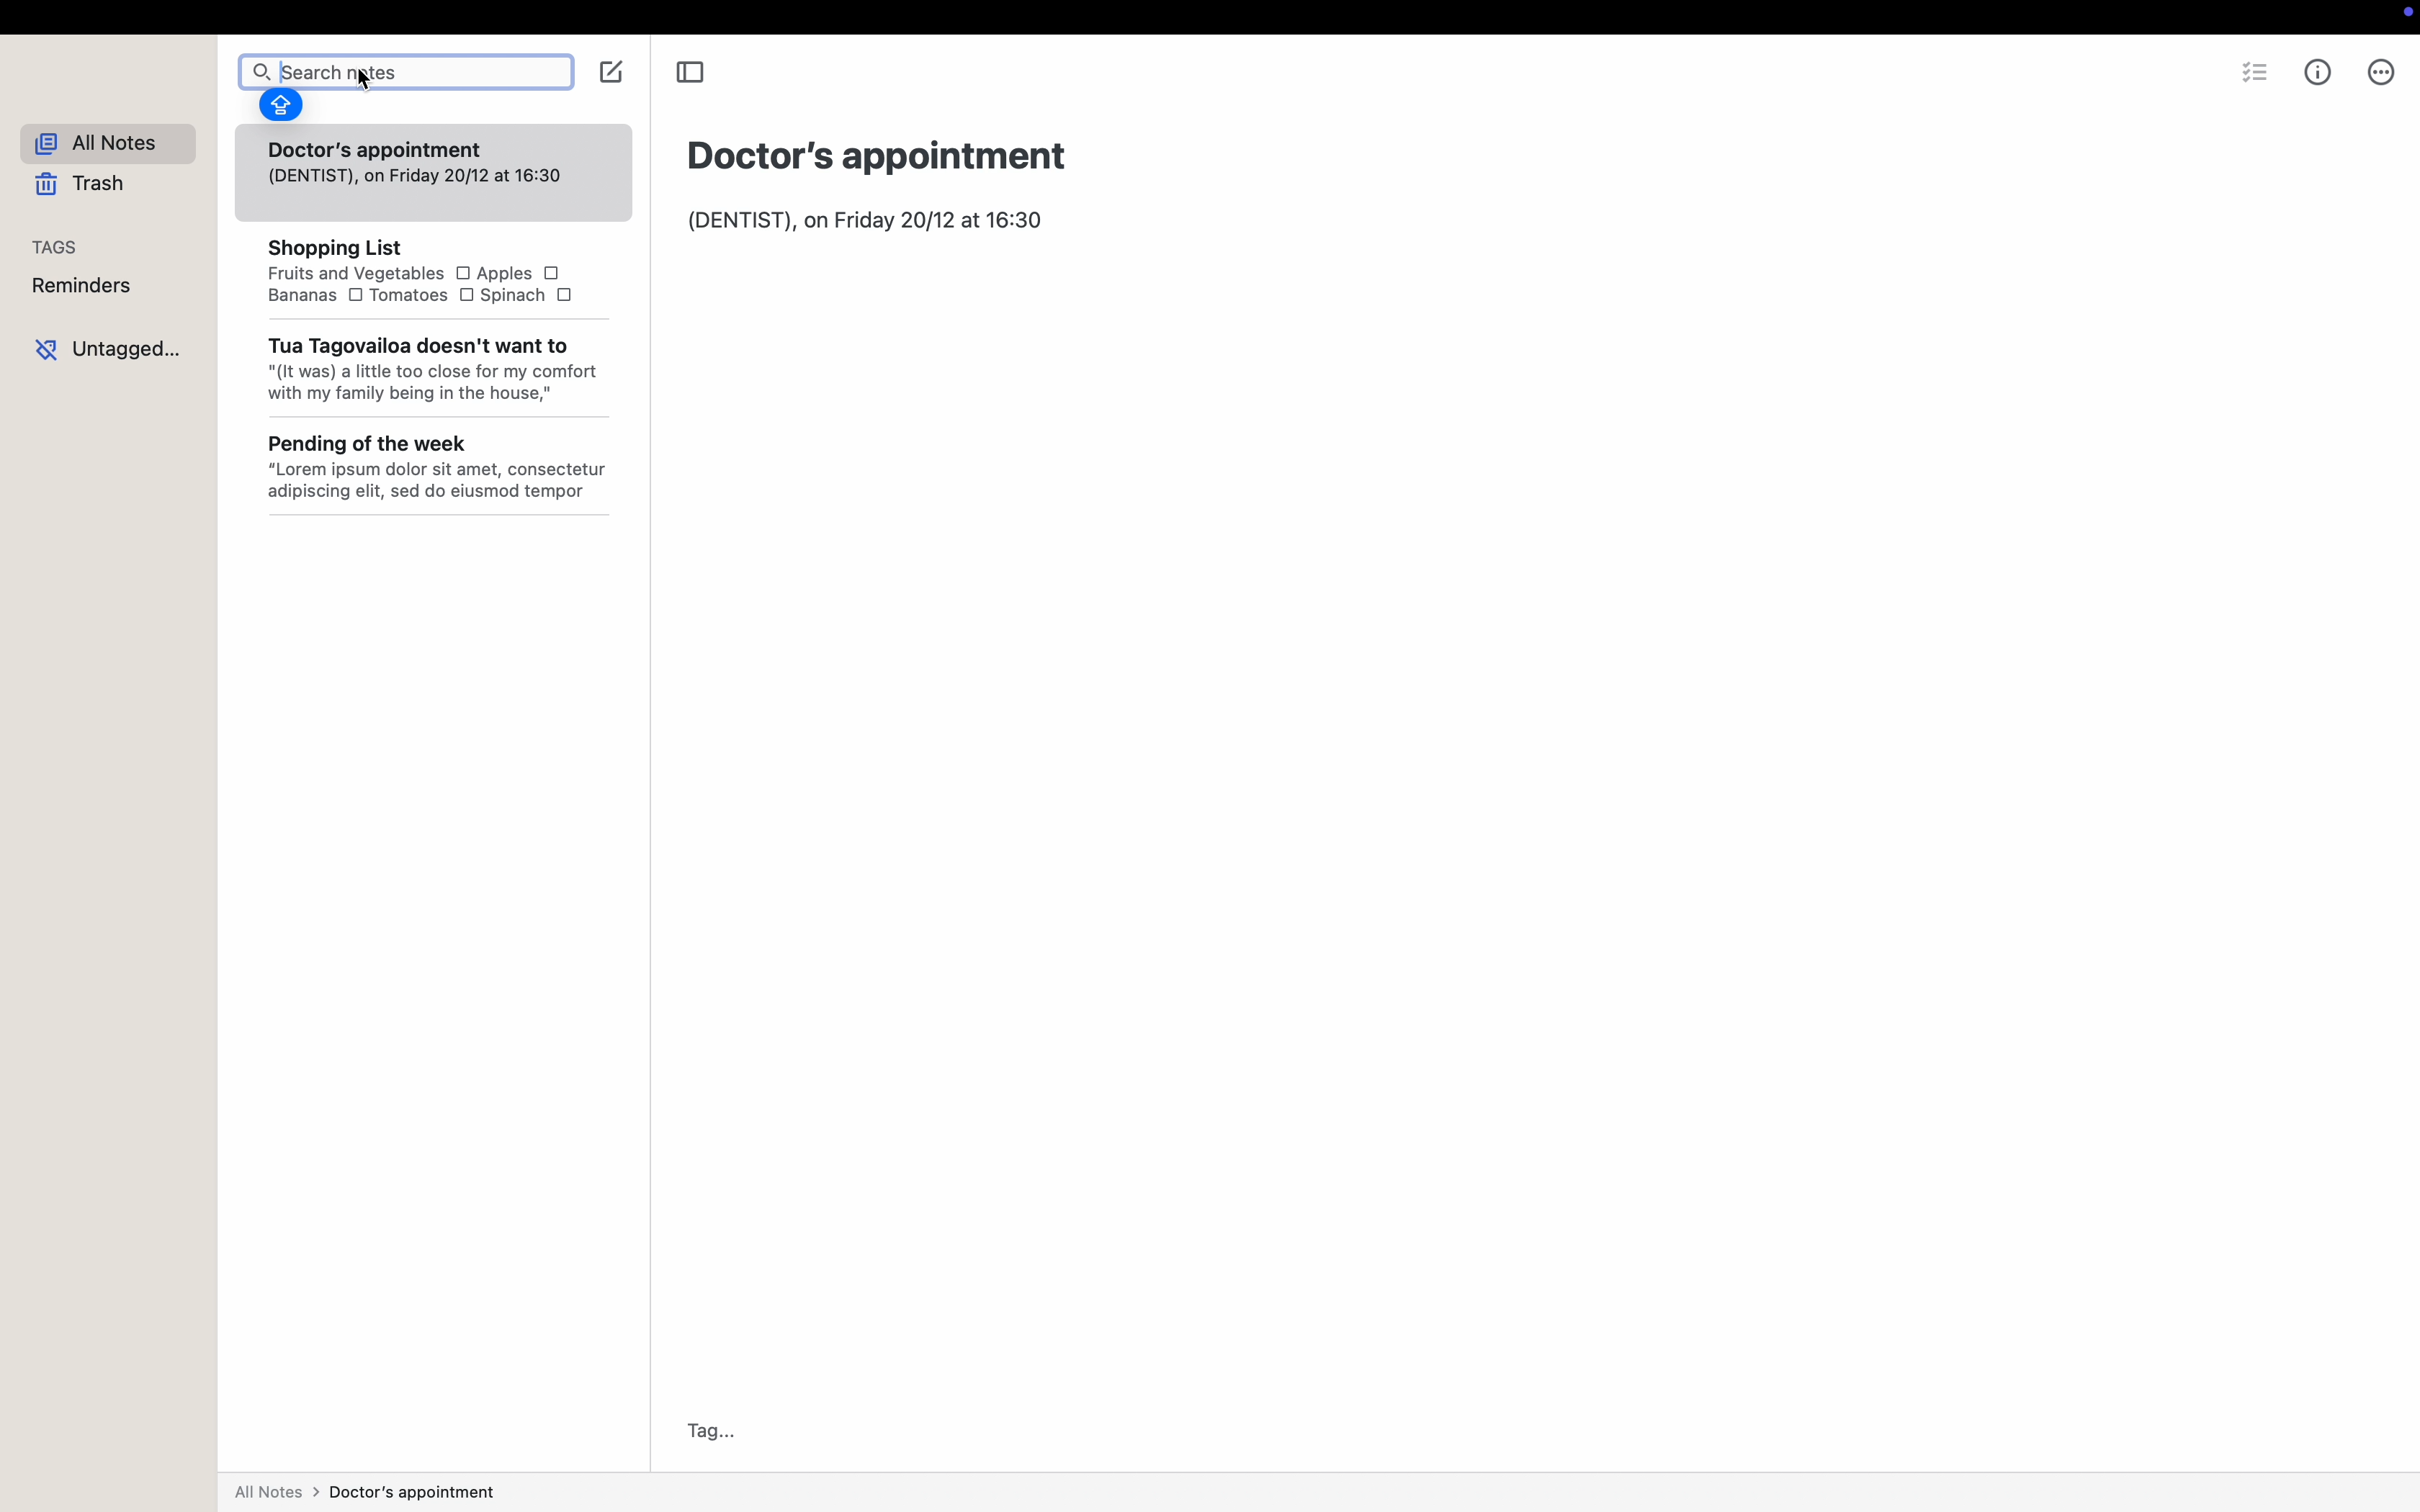 The width and height of the screenshot is (2420, 1512). Describe the element at coordinates (2382, 72) in the screenshot. I see `more options` at that location.